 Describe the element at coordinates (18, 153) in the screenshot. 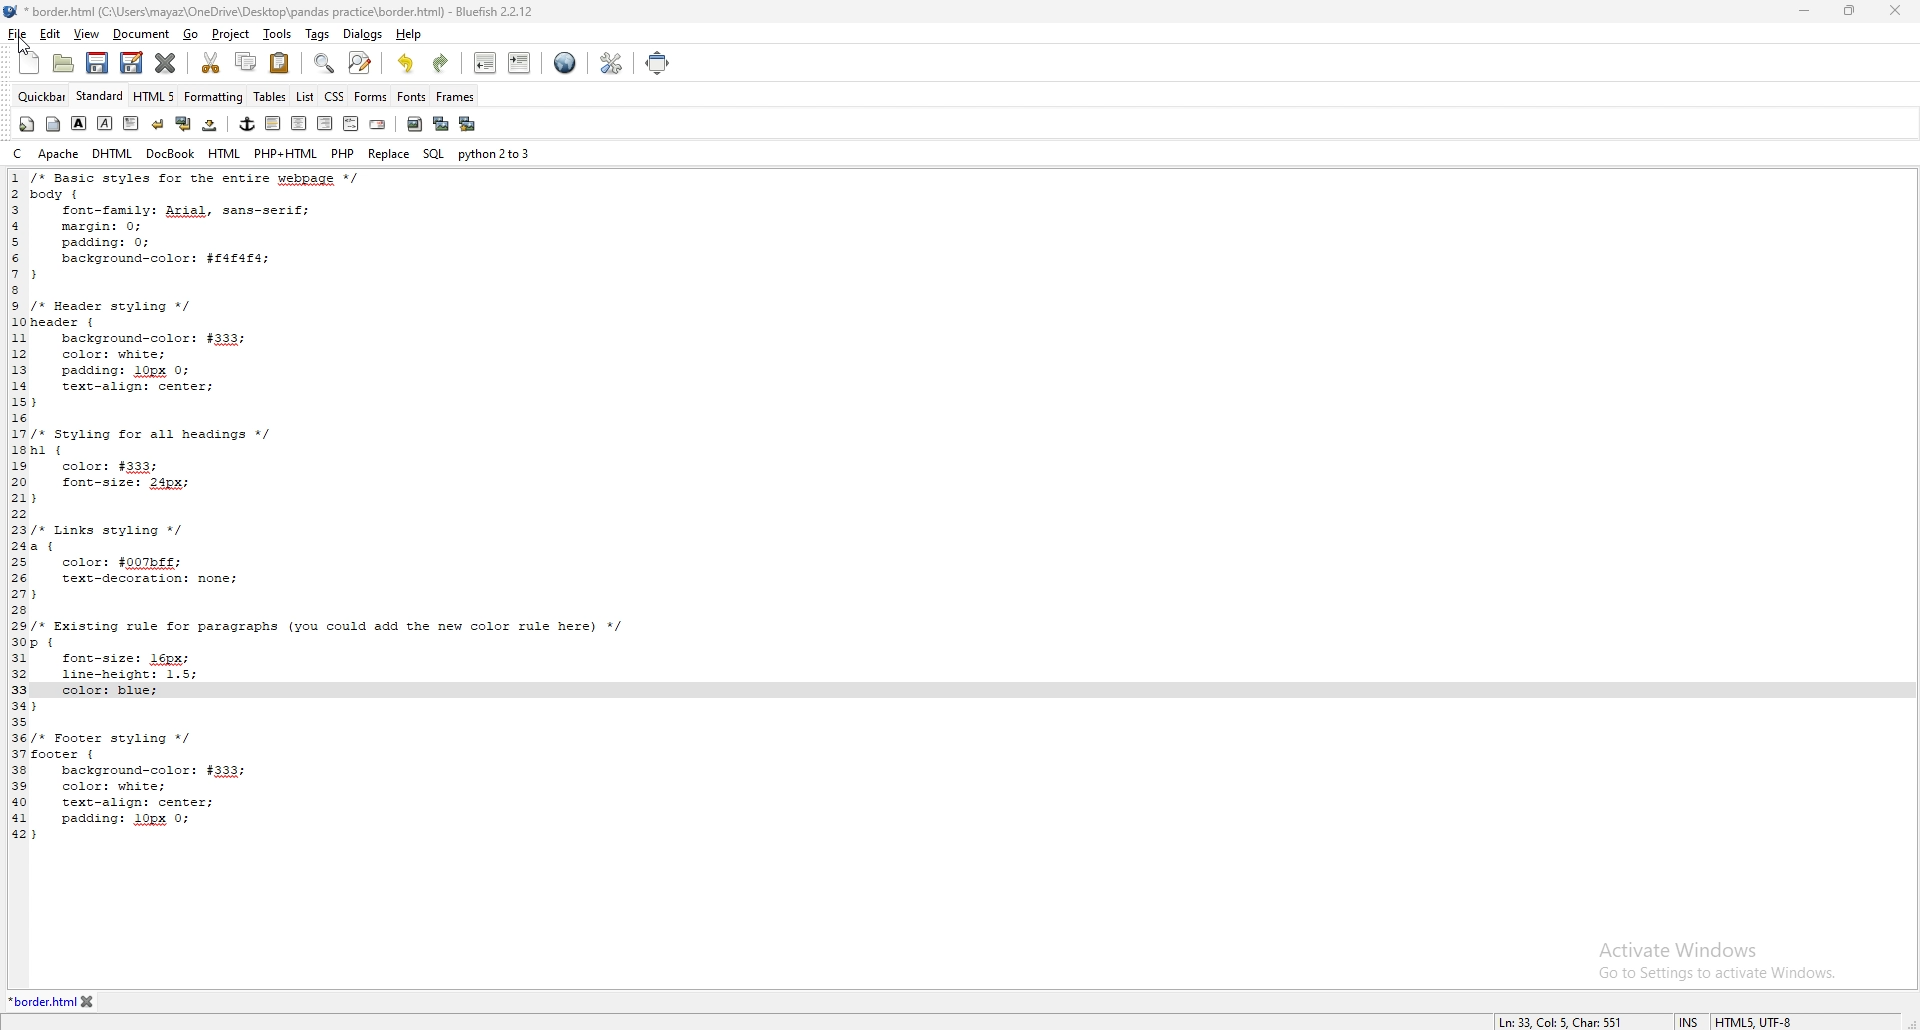

I see `c` at that location.